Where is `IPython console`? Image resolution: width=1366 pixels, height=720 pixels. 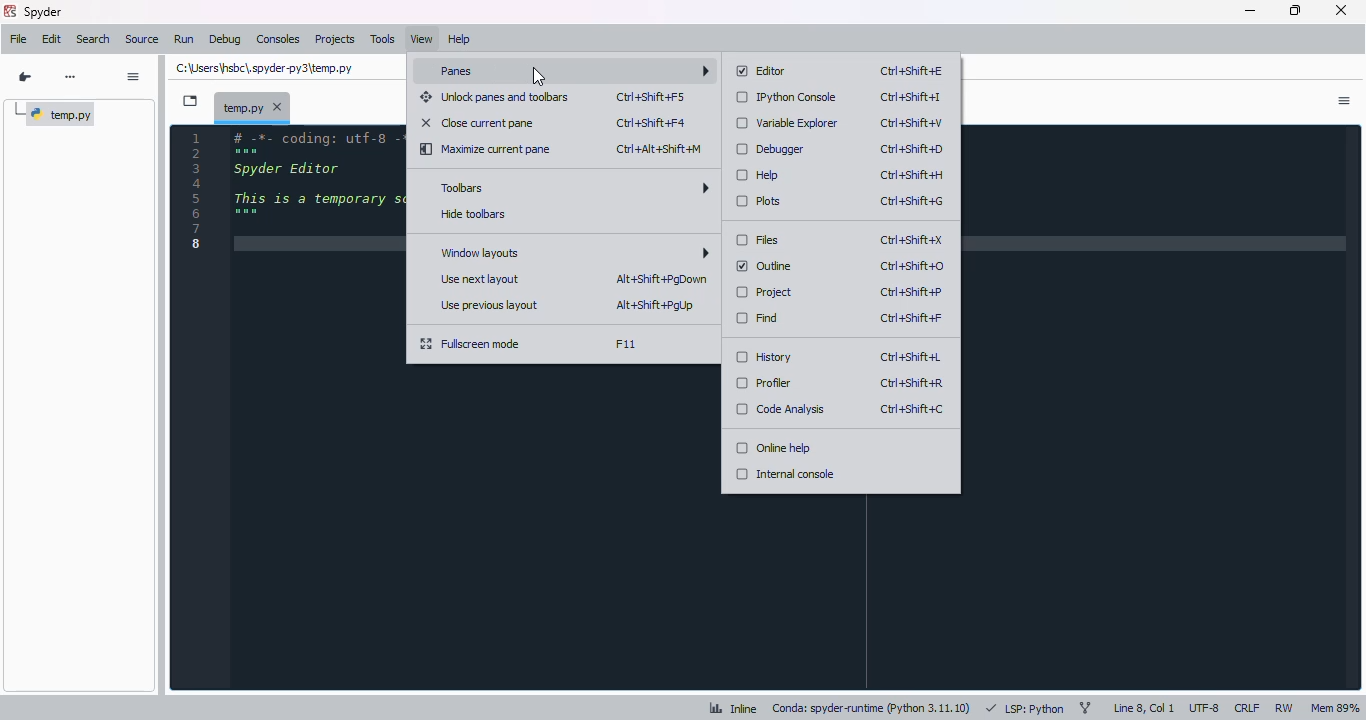
IPython console is located at coordinates (788, 97).